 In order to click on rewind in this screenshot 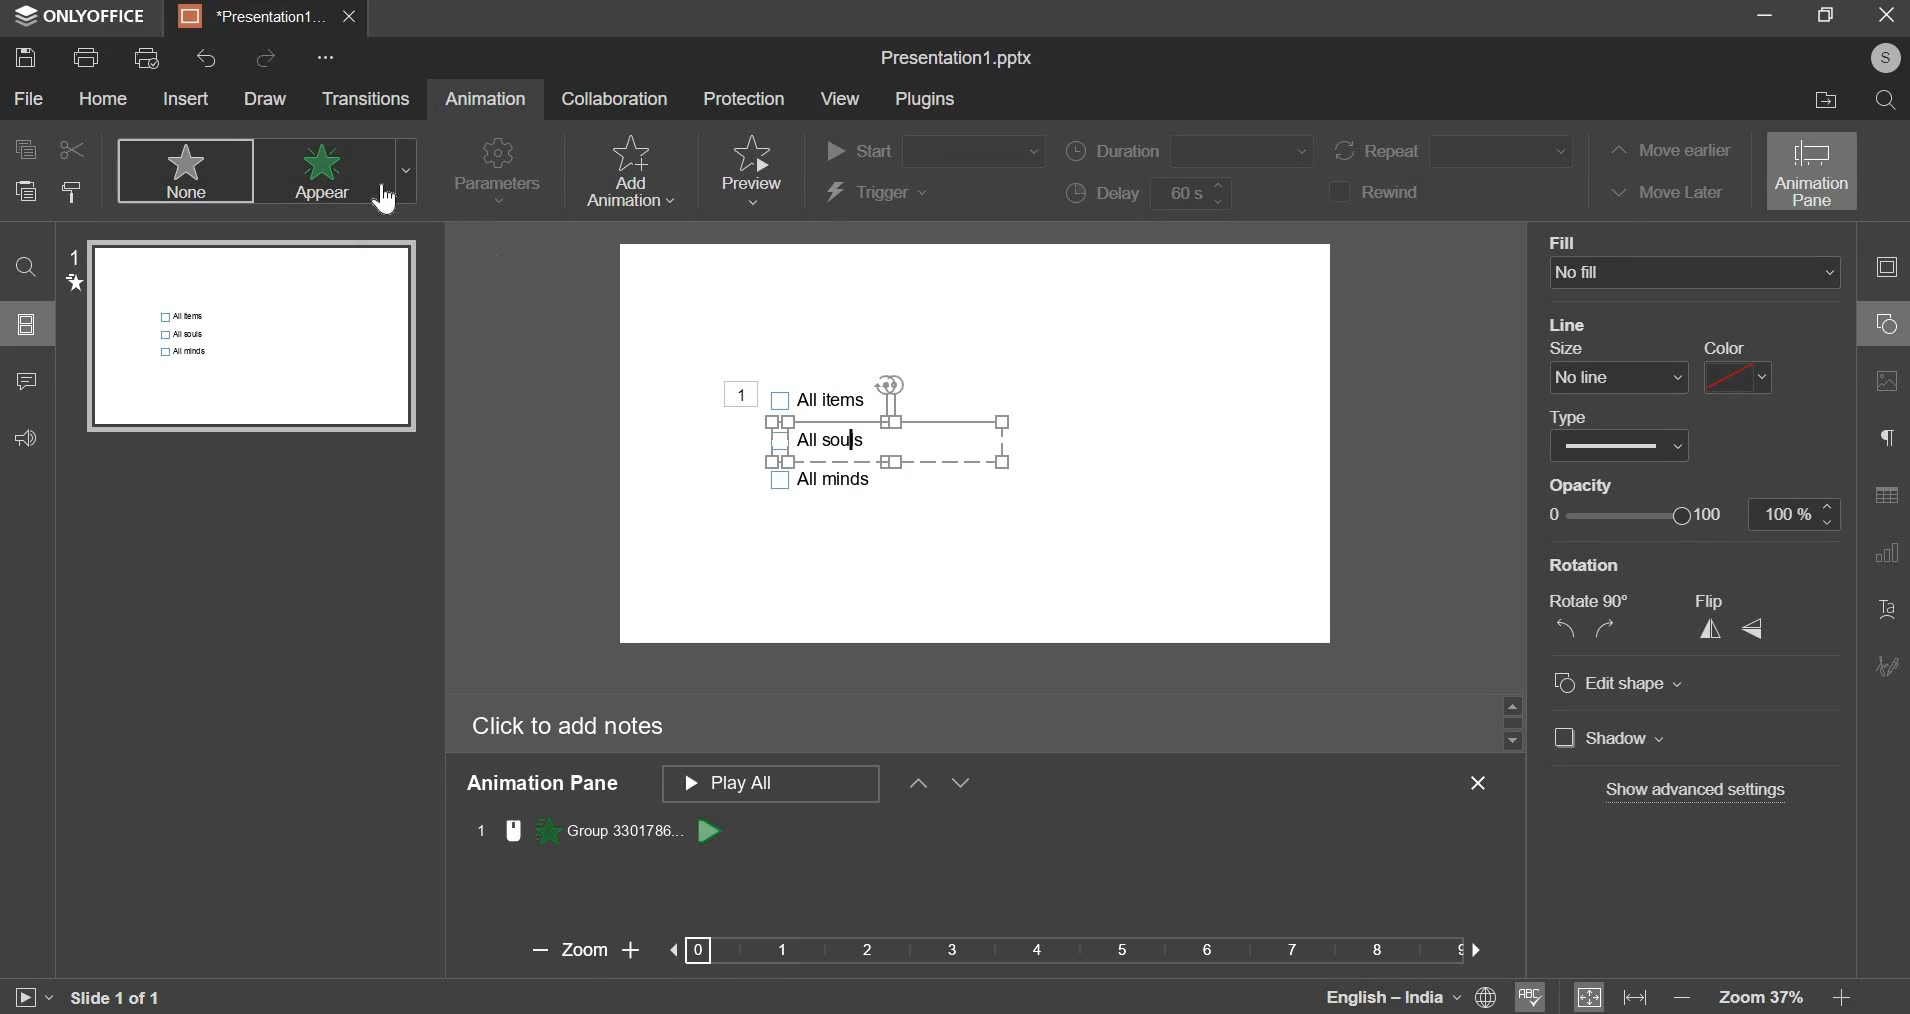, I will do `click(1383, 191)`.